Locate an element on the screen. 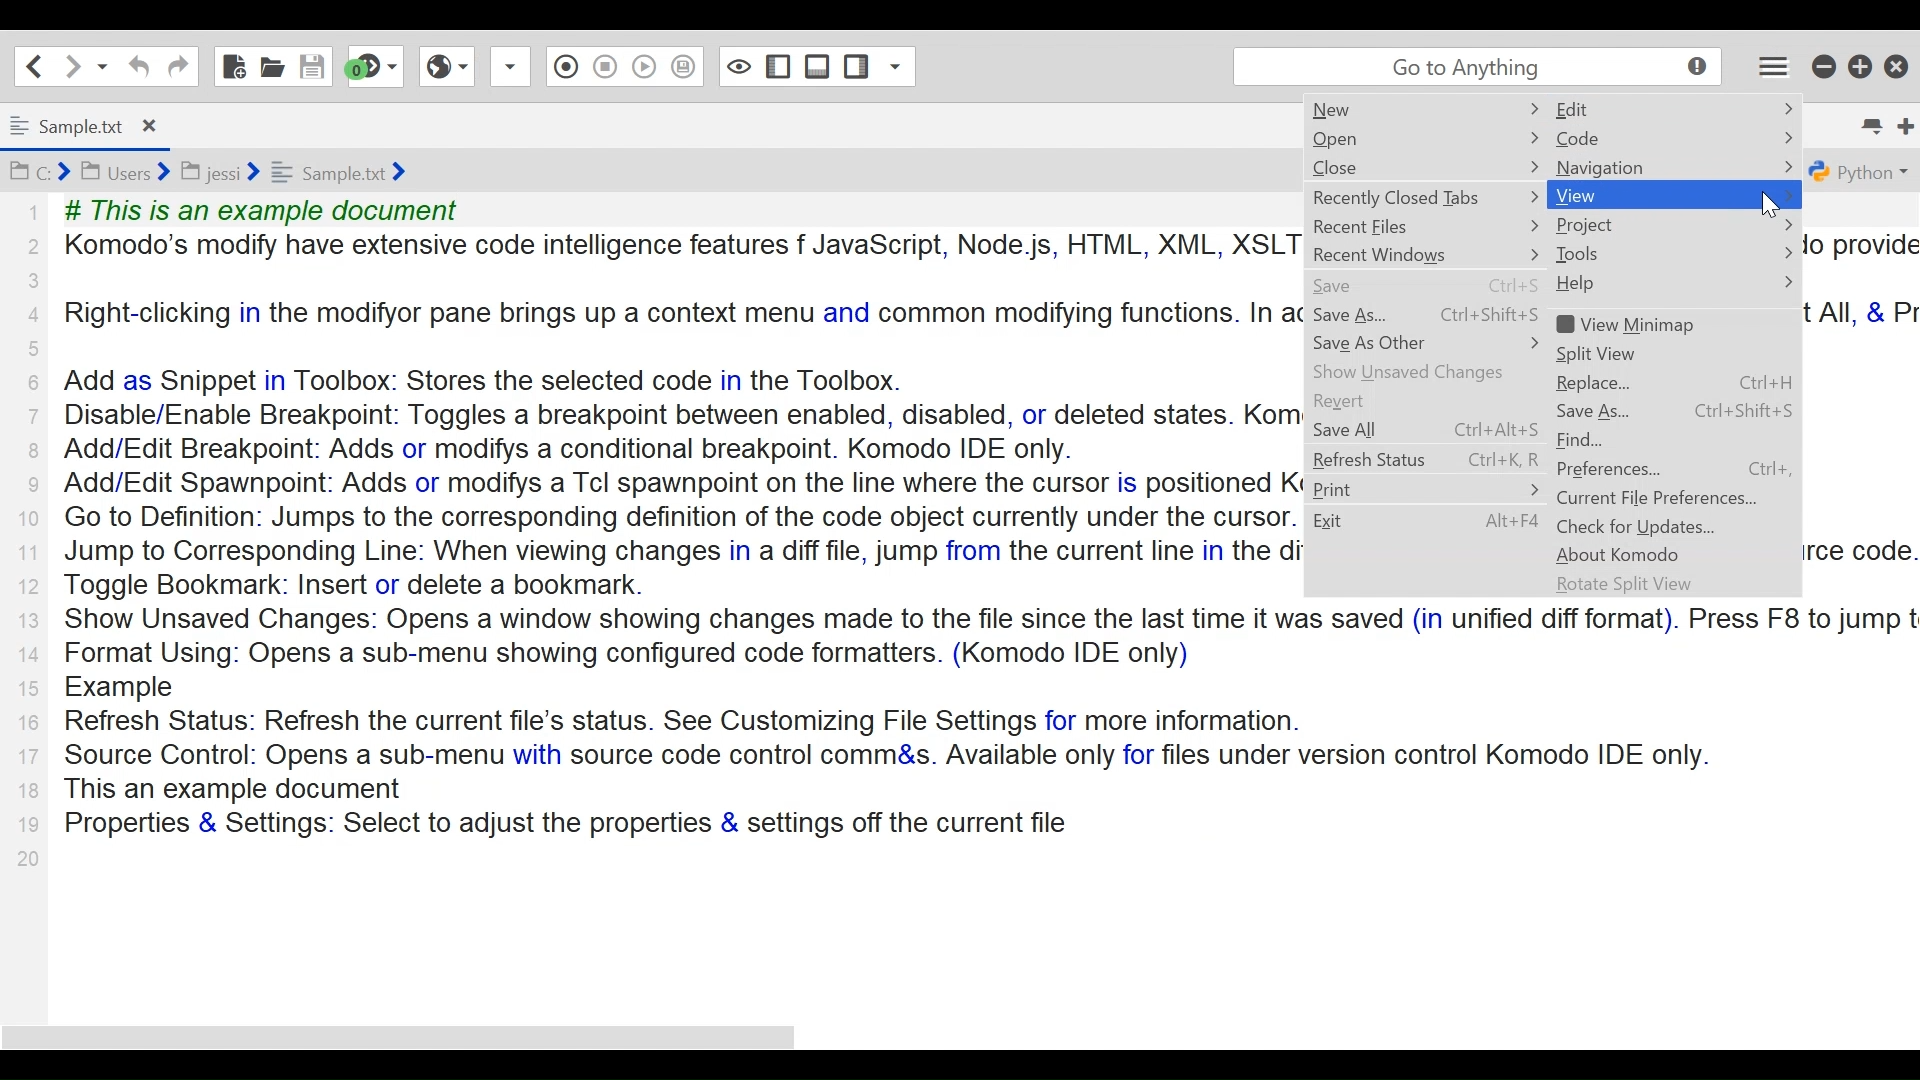 This screenshot has width=1920, height=1080. Recent Files is located at coordinates (1385, 228).